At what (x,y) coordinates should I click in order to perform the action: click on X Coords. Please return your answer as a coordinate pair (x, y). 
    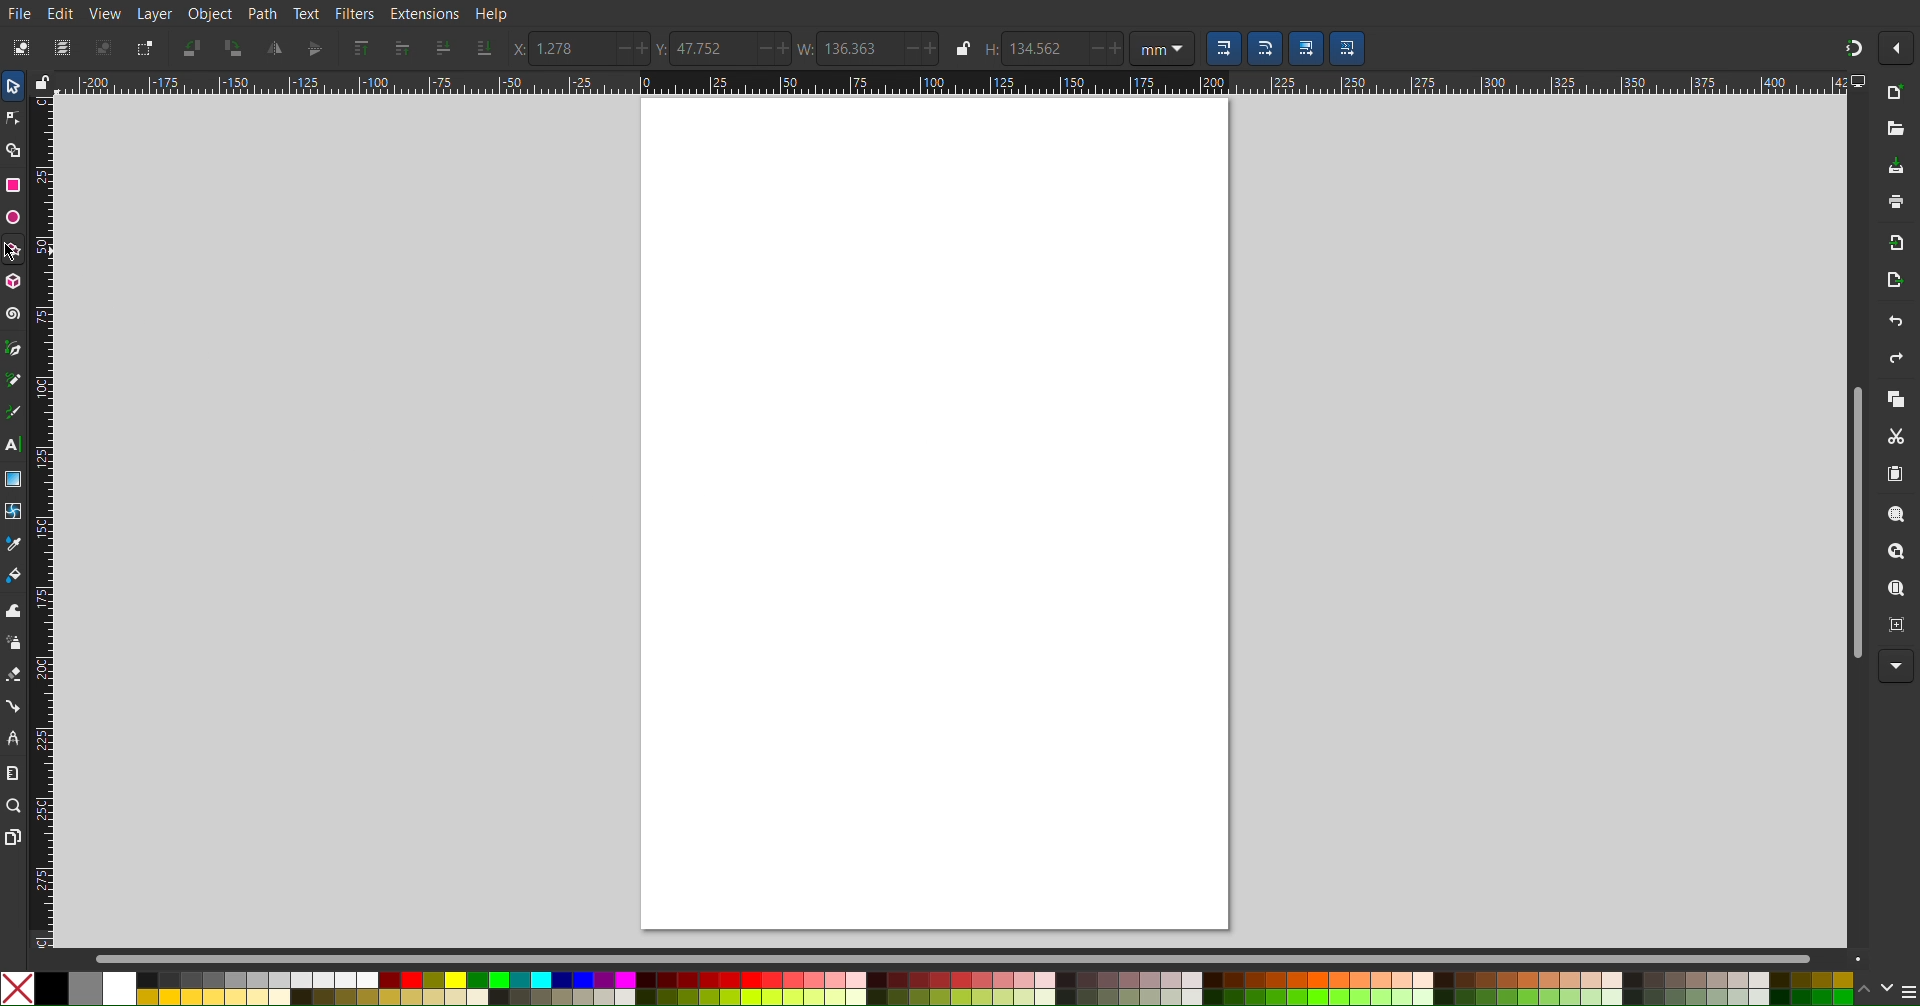
    Looking at the image, I should click on (517, 48).